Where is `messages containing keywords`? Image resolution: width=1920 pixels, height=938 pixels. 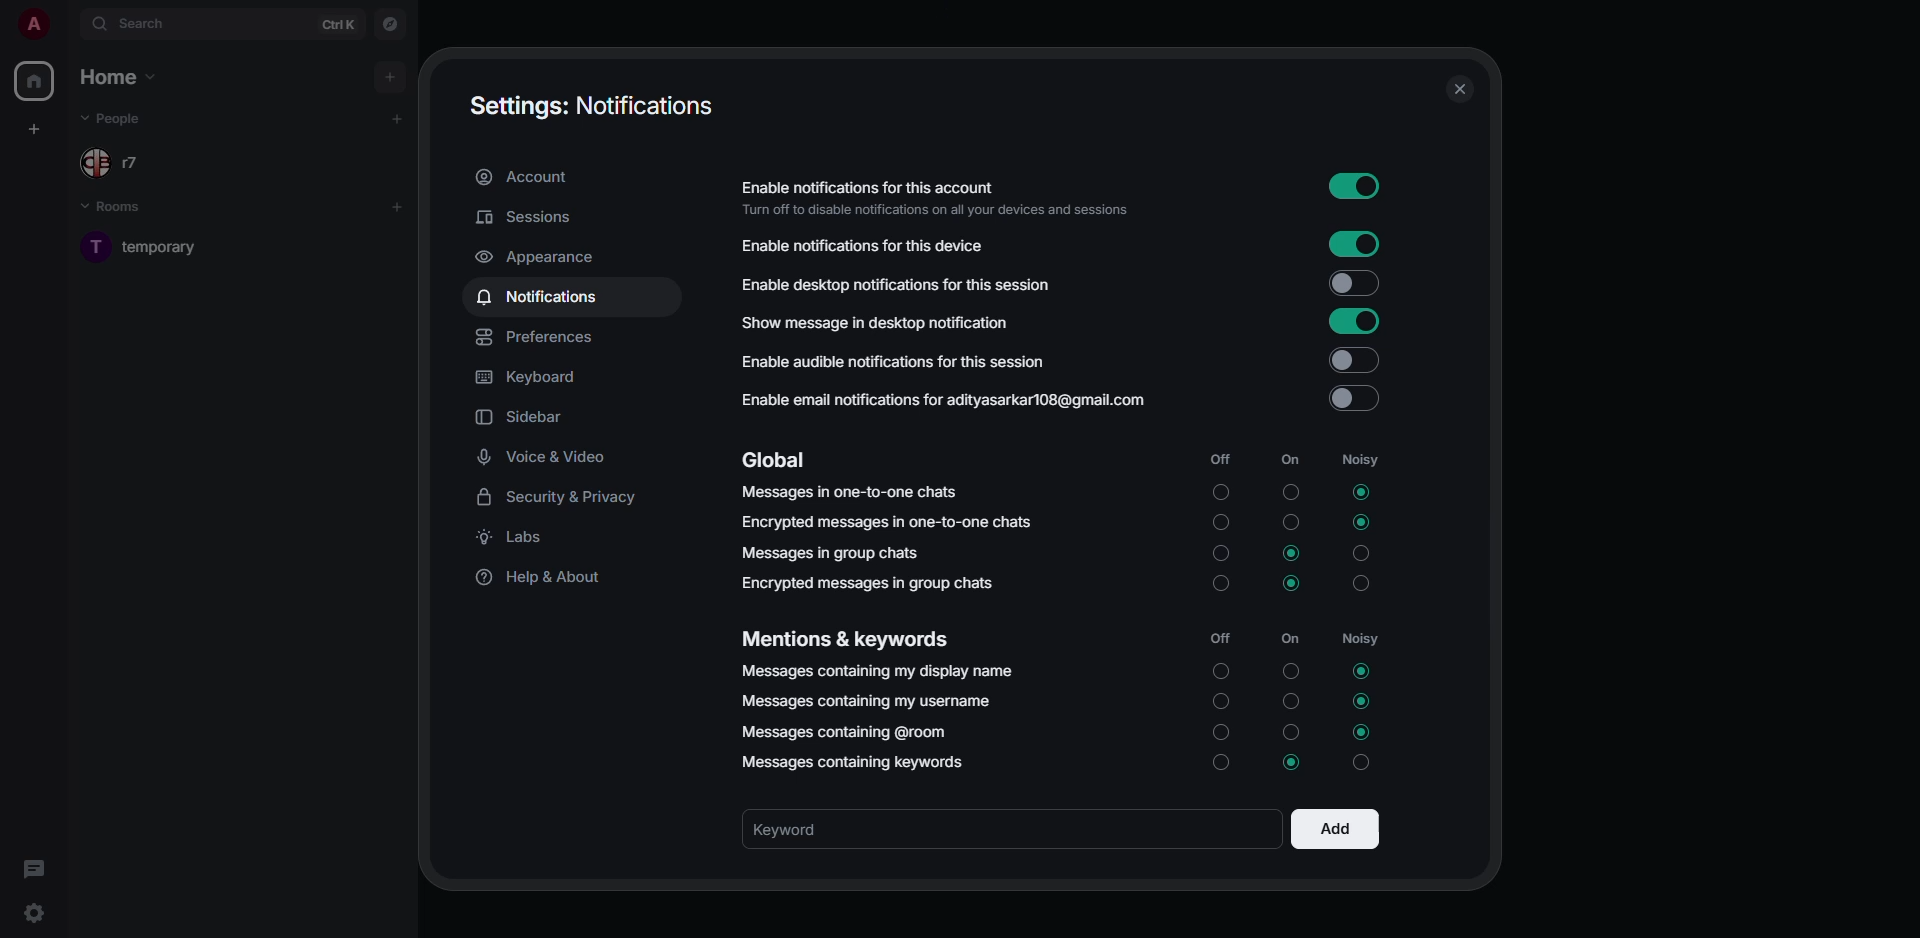
messages containing keywords is located at coordinates (853, 765).